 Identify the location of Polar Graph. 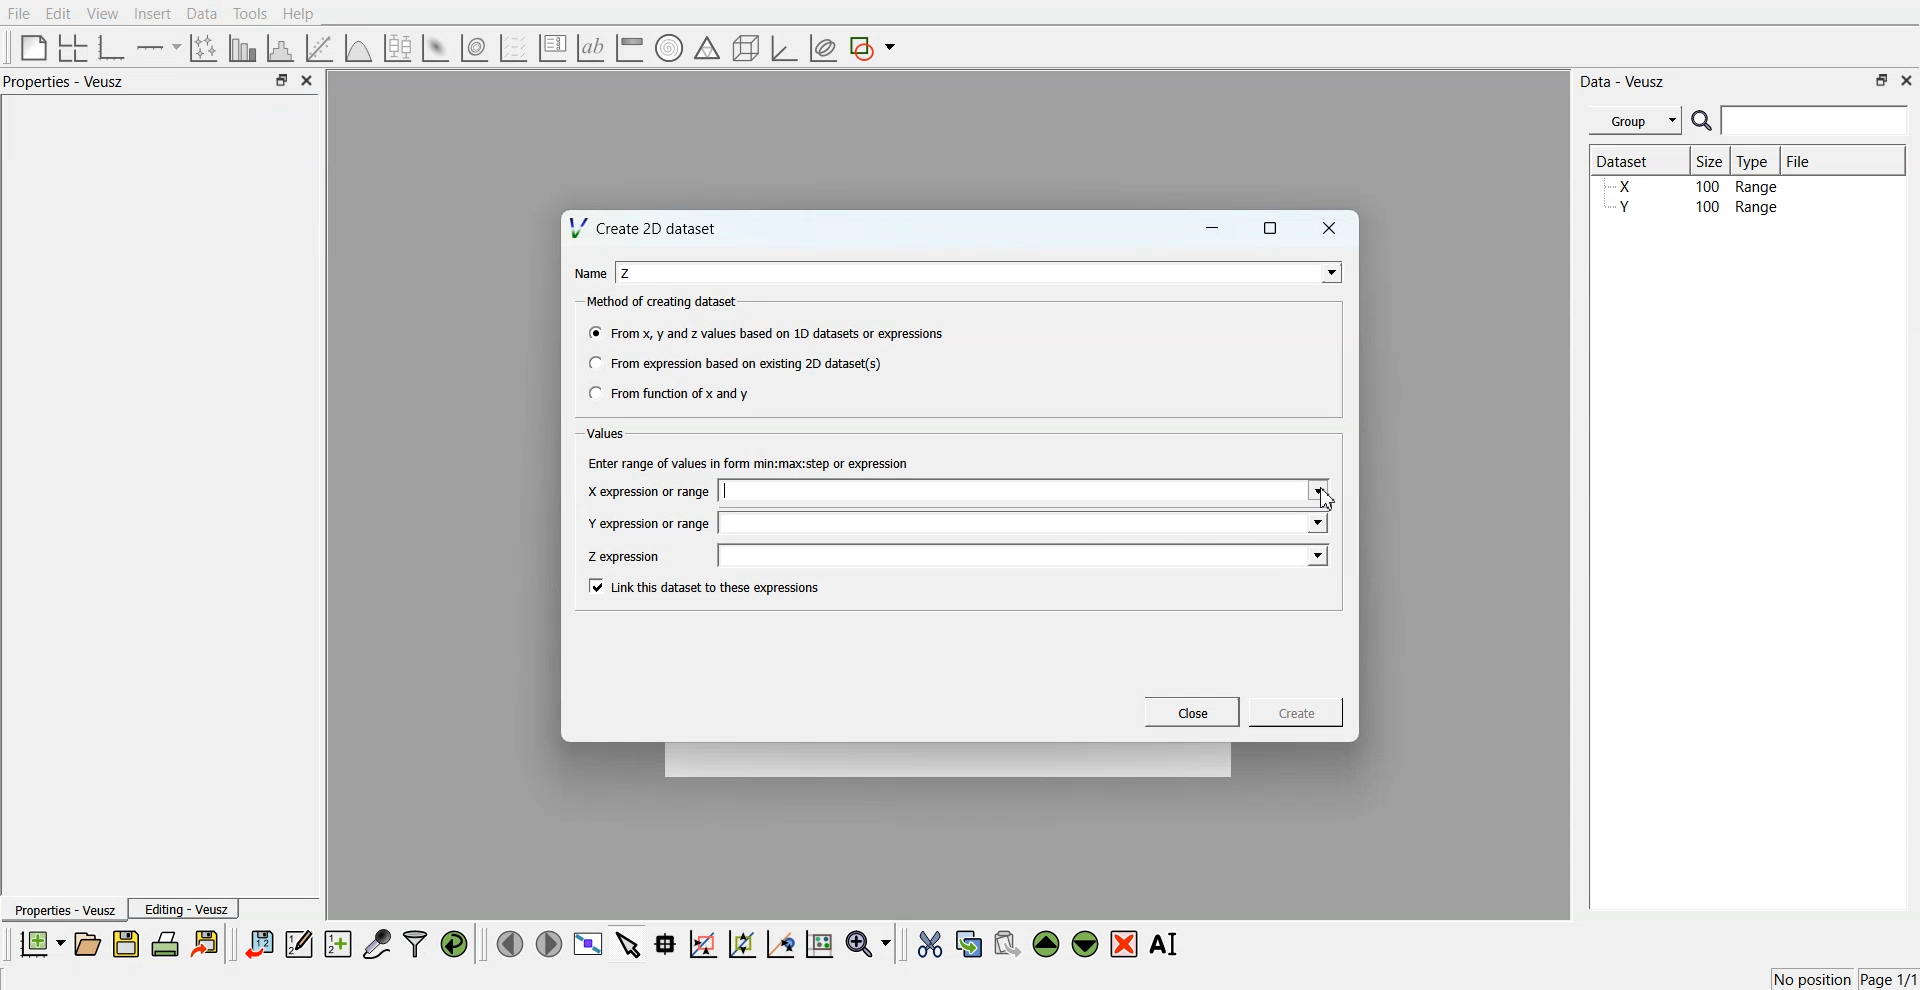
(669, 48).